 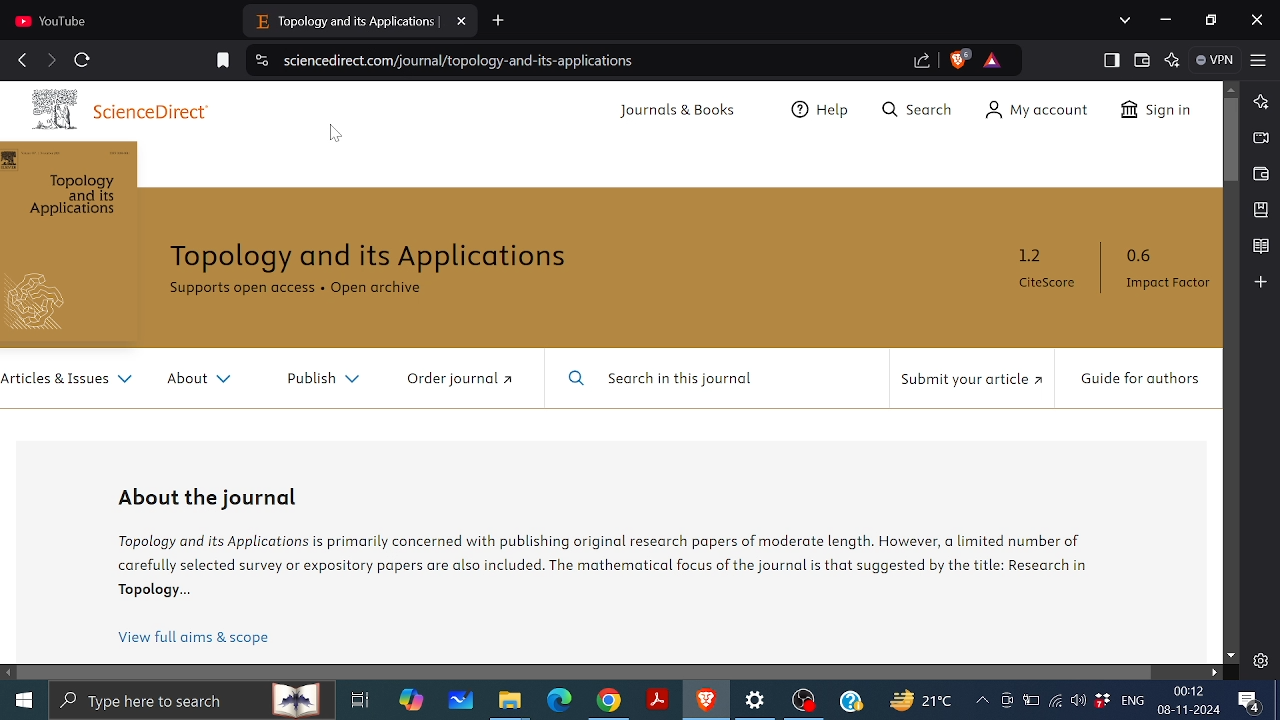 What do you see at coordinates (82, 60) in the screenshot?
I see `reload` at bounding box center [82, 60].